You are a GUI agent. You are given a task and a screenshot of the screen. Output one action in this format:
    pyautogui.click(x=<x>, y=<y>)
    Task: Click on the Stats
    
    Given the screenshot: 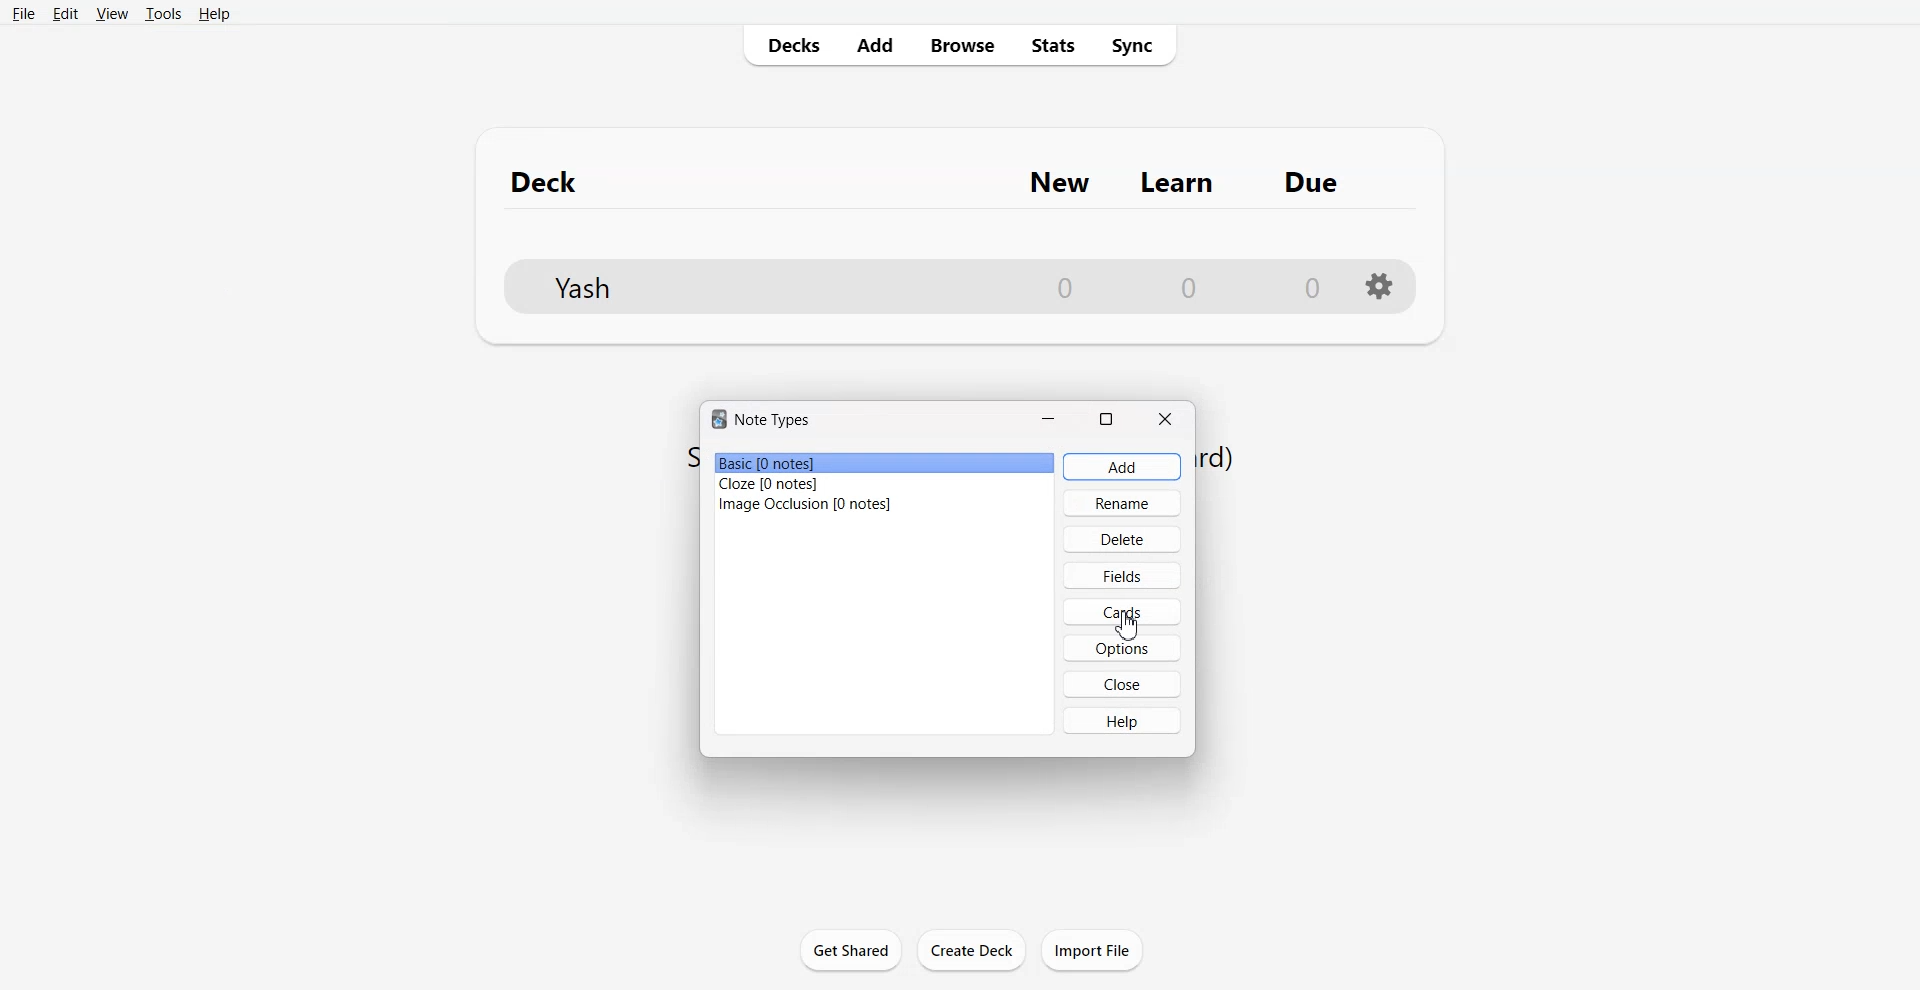 What is the action you would take?
    pyautogui.click(x=1050, y=44)
    